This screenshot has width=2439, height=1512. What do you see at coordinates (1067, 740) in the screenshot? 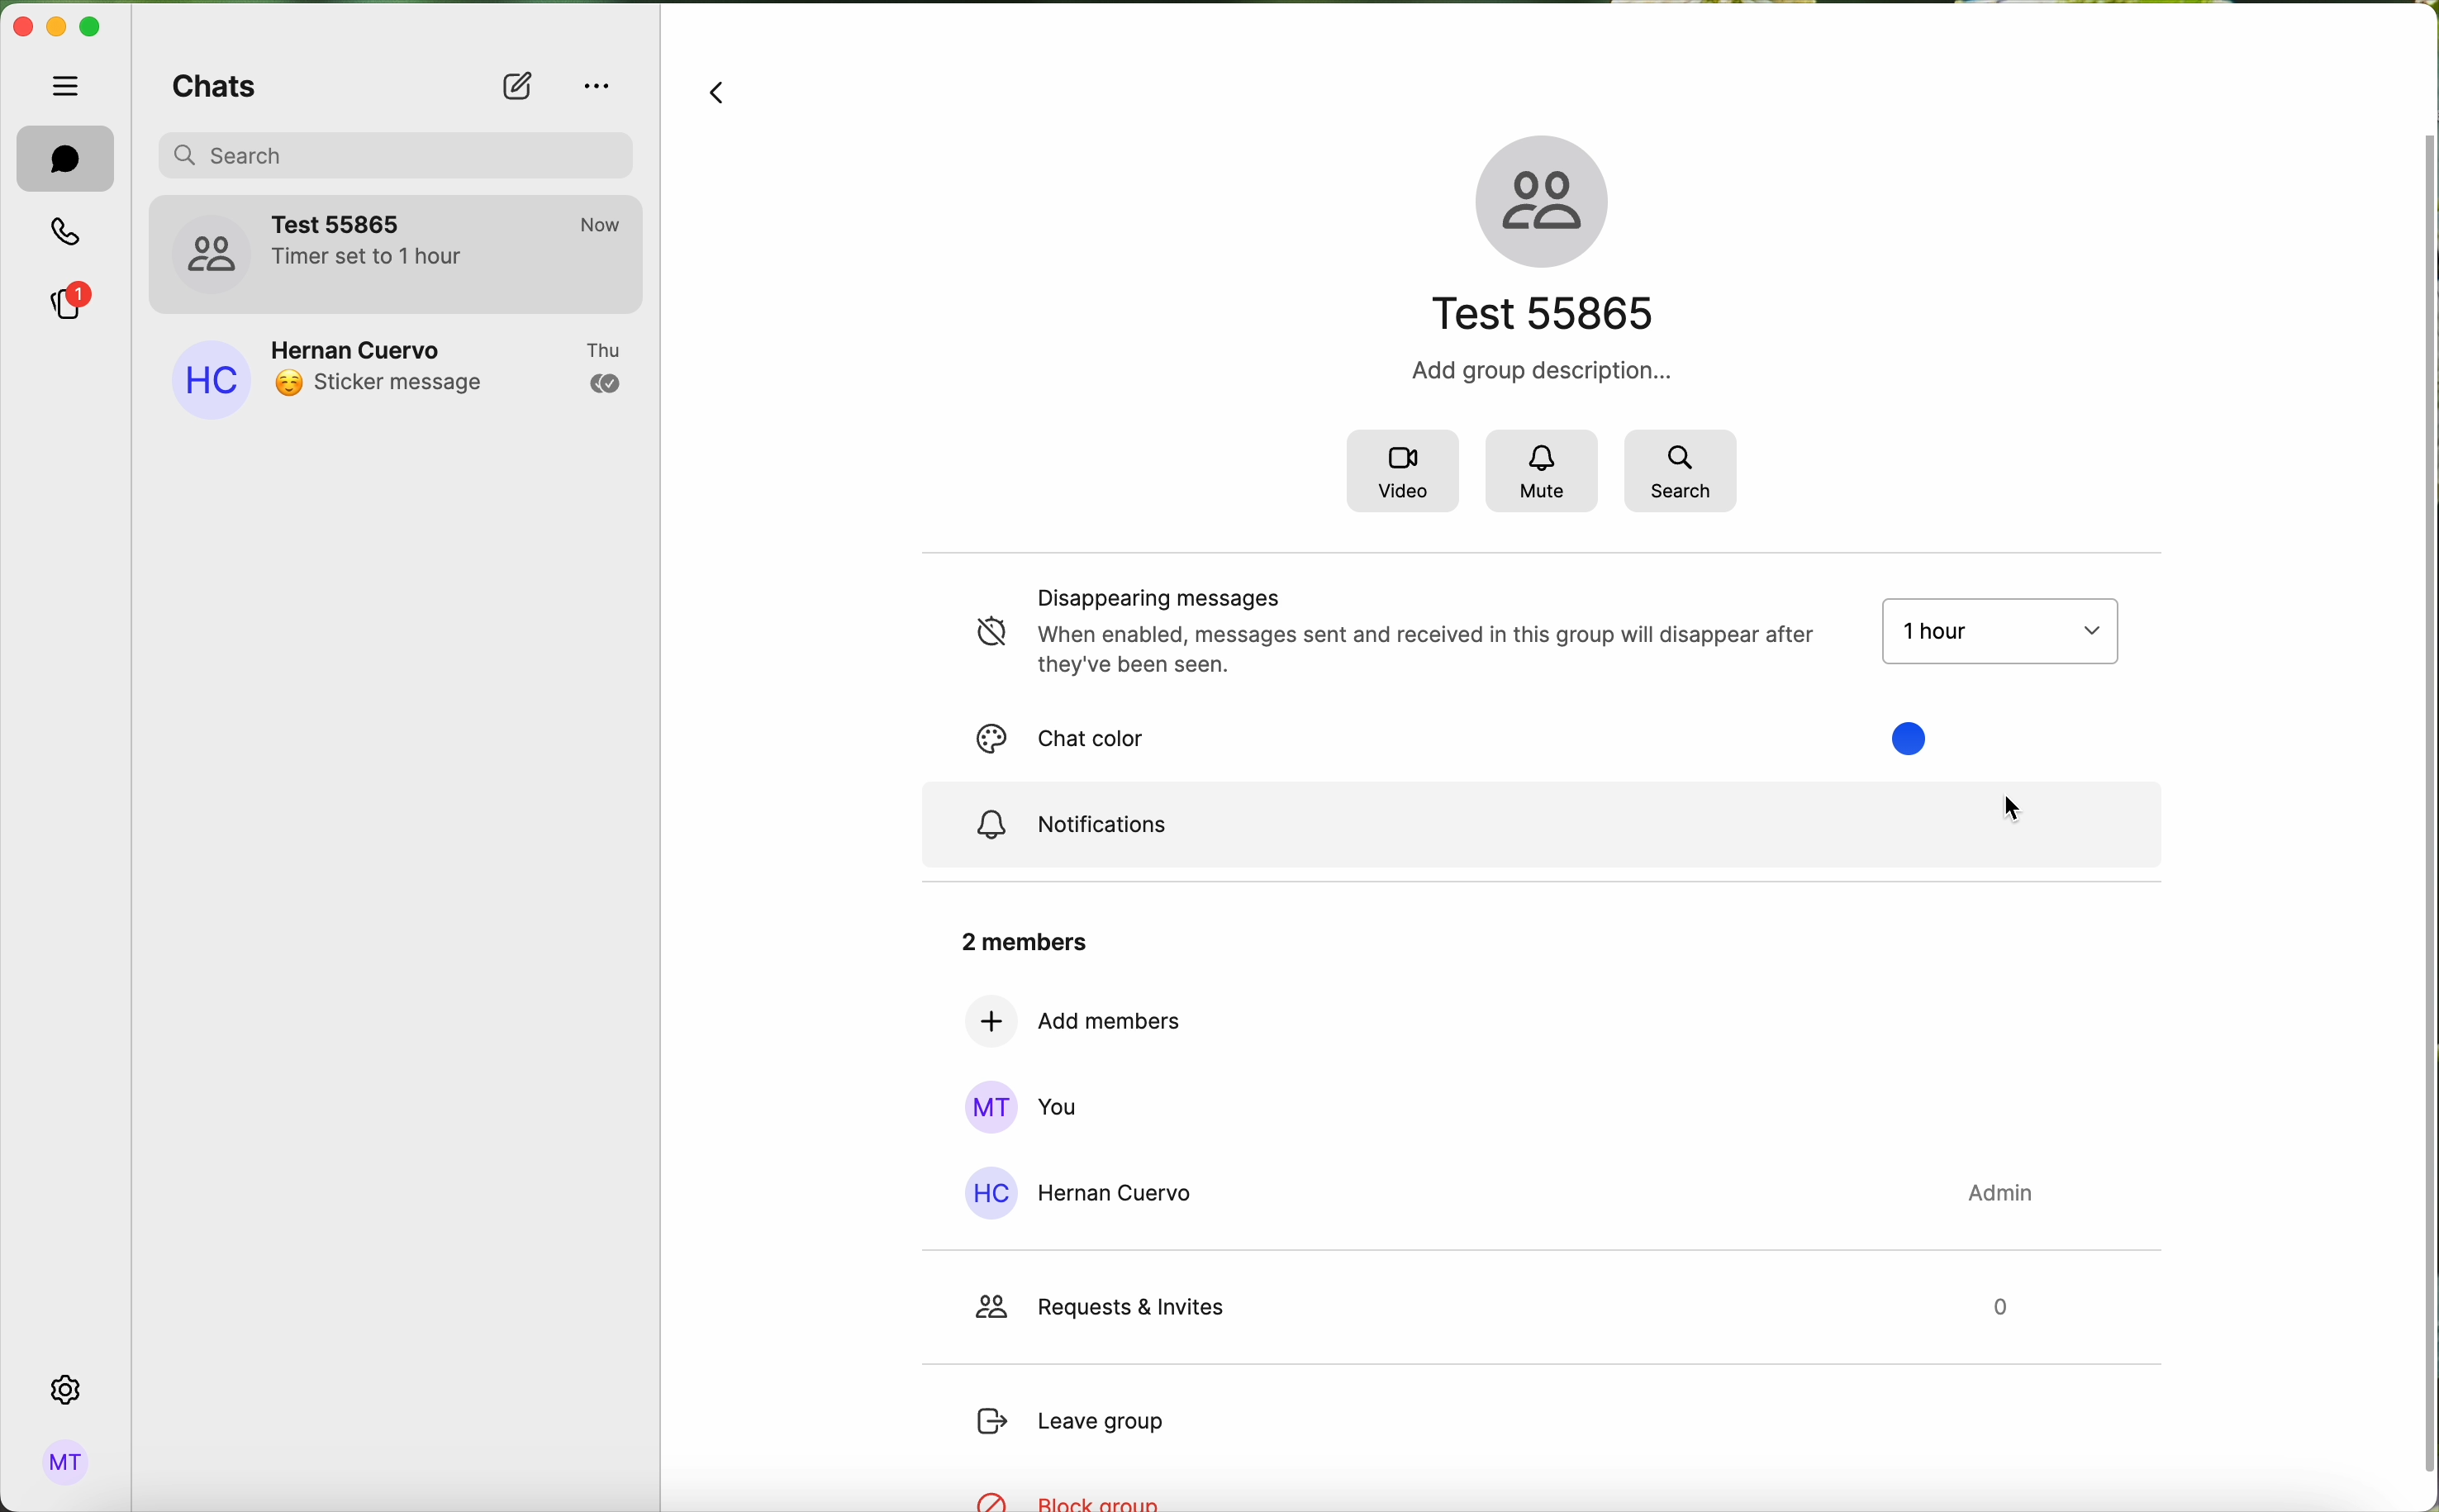
I see `chat color` at bounding box center [1067, 740].